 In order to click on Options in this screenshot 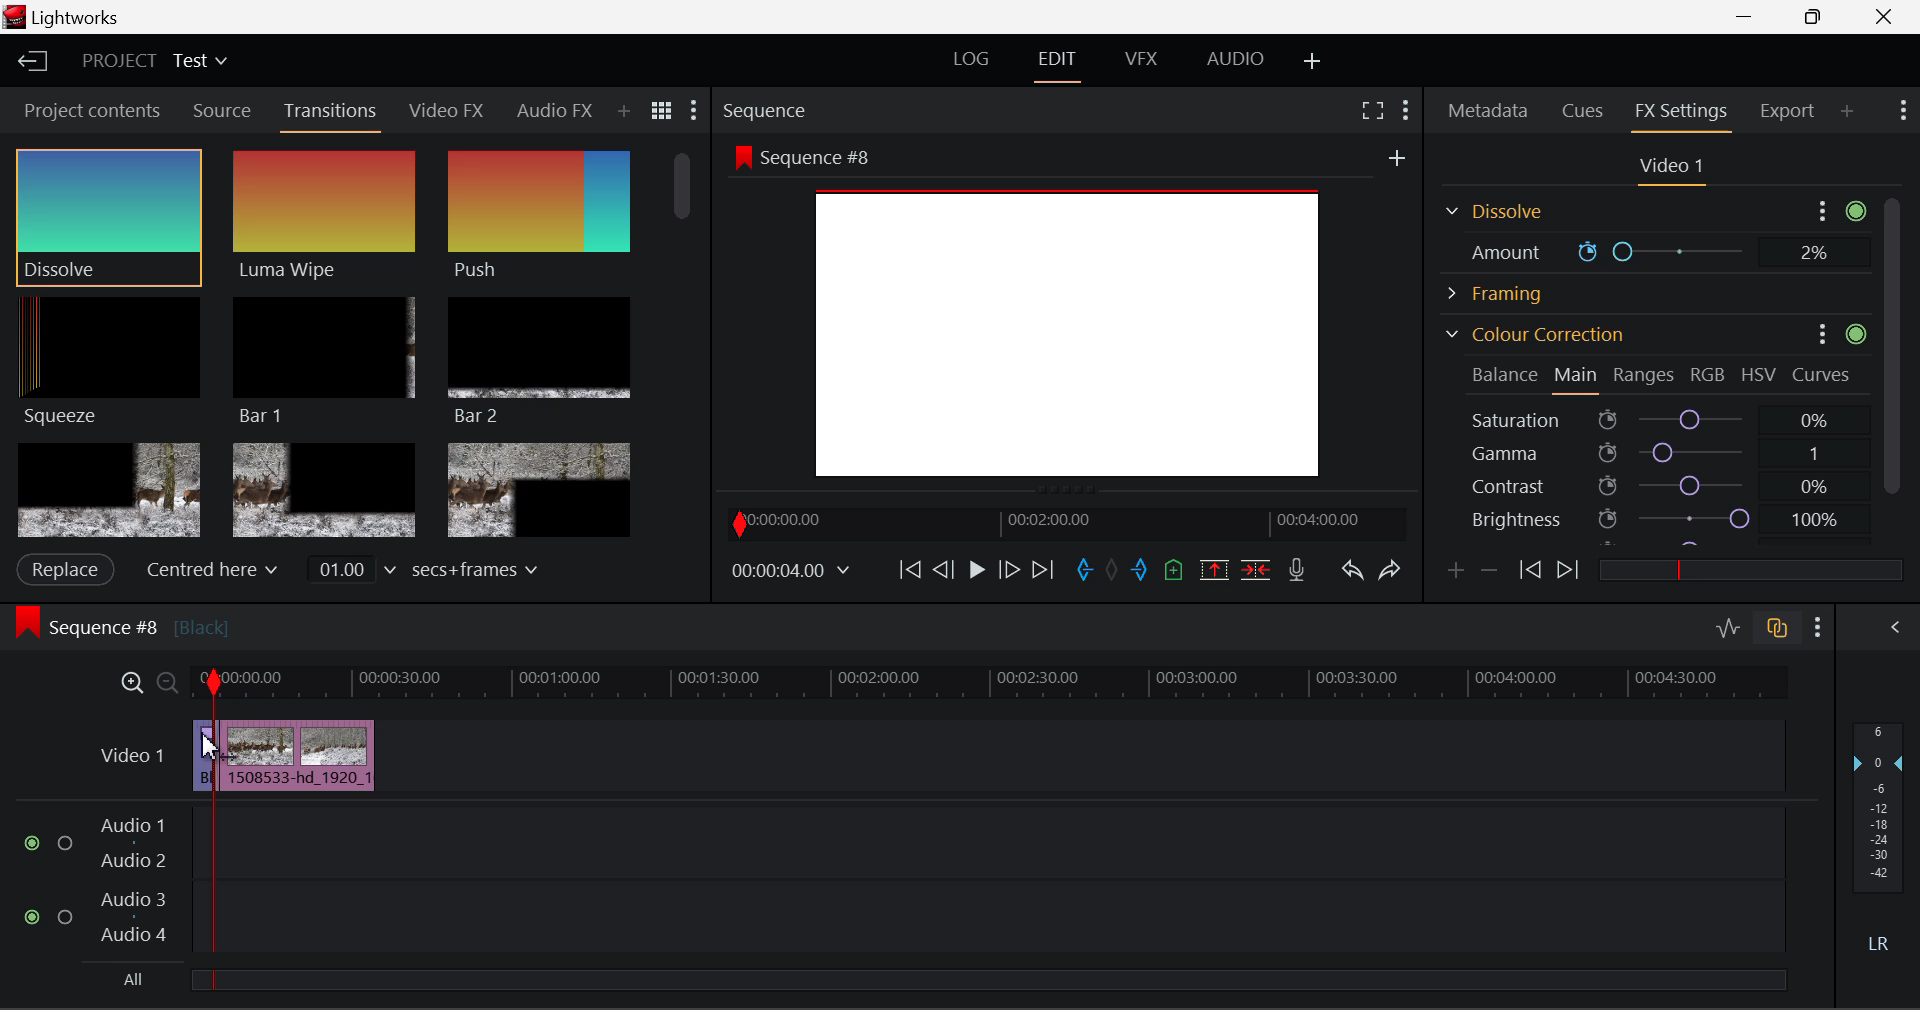, I will do `click(1821, 211)`.